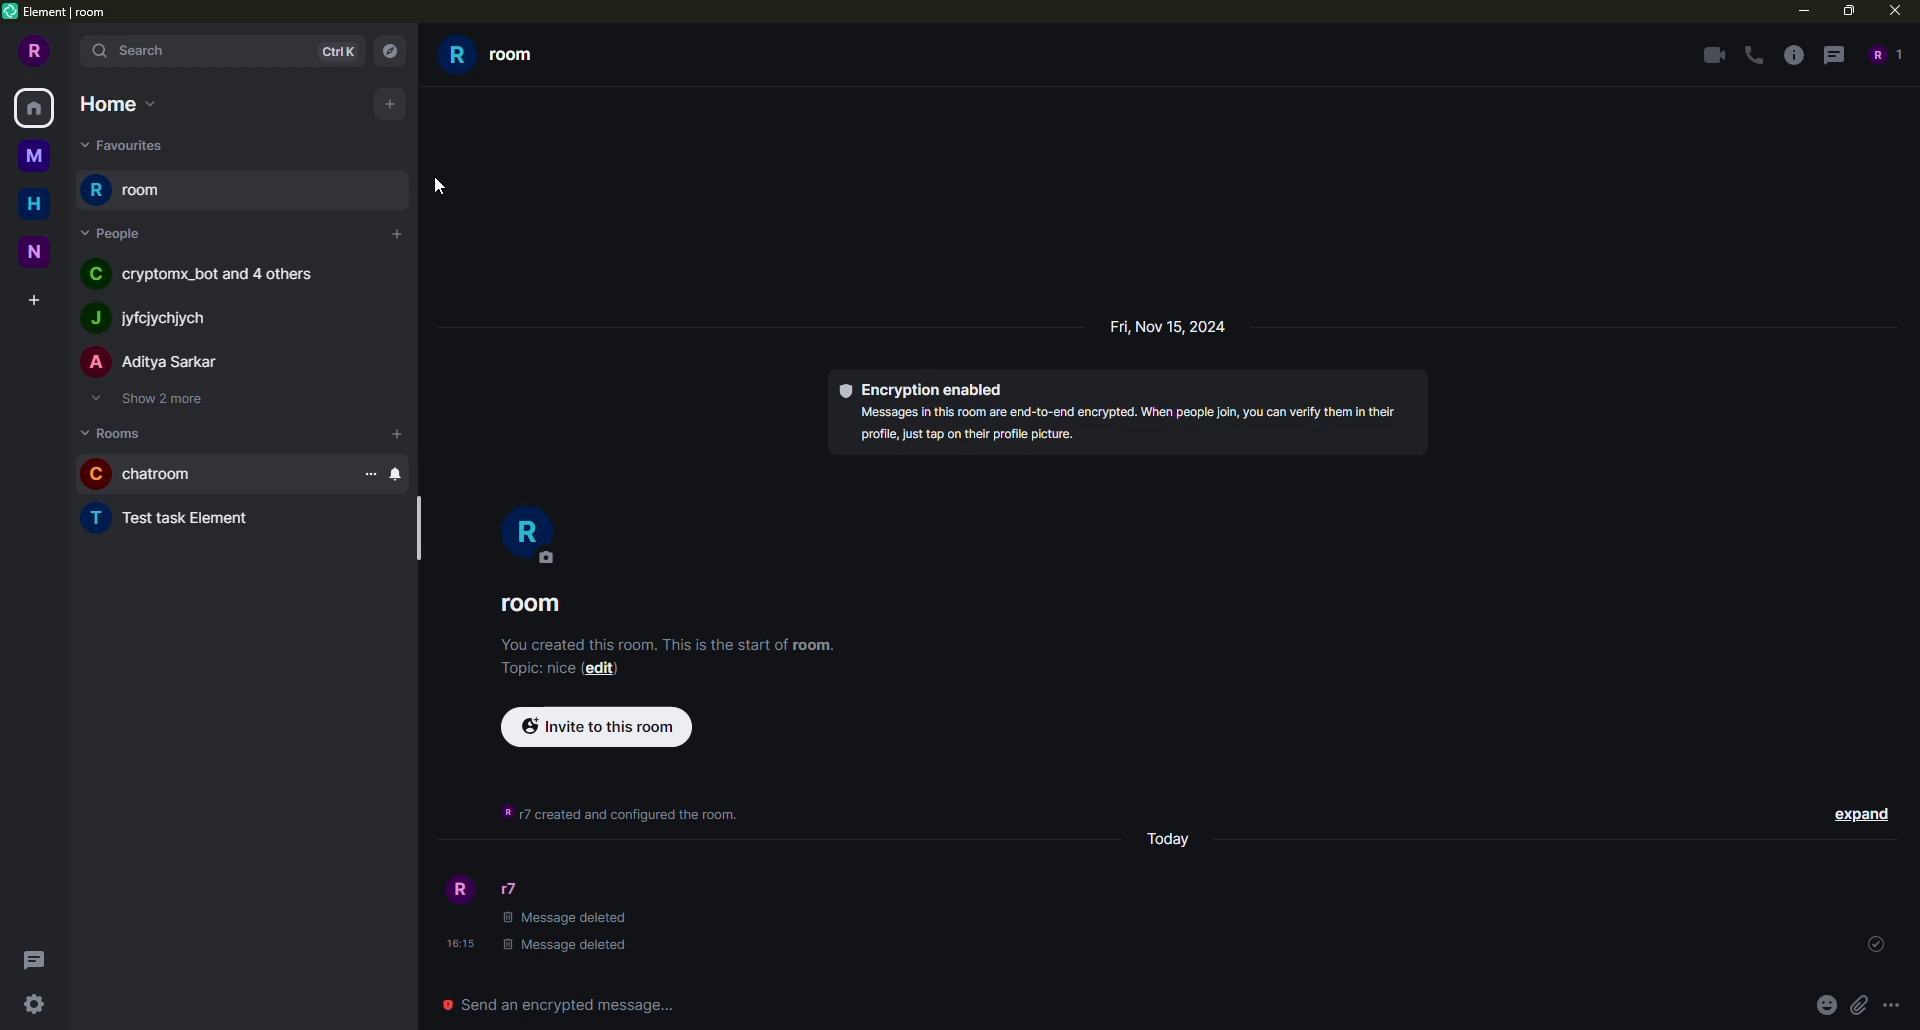 The width and height of the screenshot is (1920, 1030). Describe the element at coordinates (36, 249) in the screenshot. I see `n` at that location.